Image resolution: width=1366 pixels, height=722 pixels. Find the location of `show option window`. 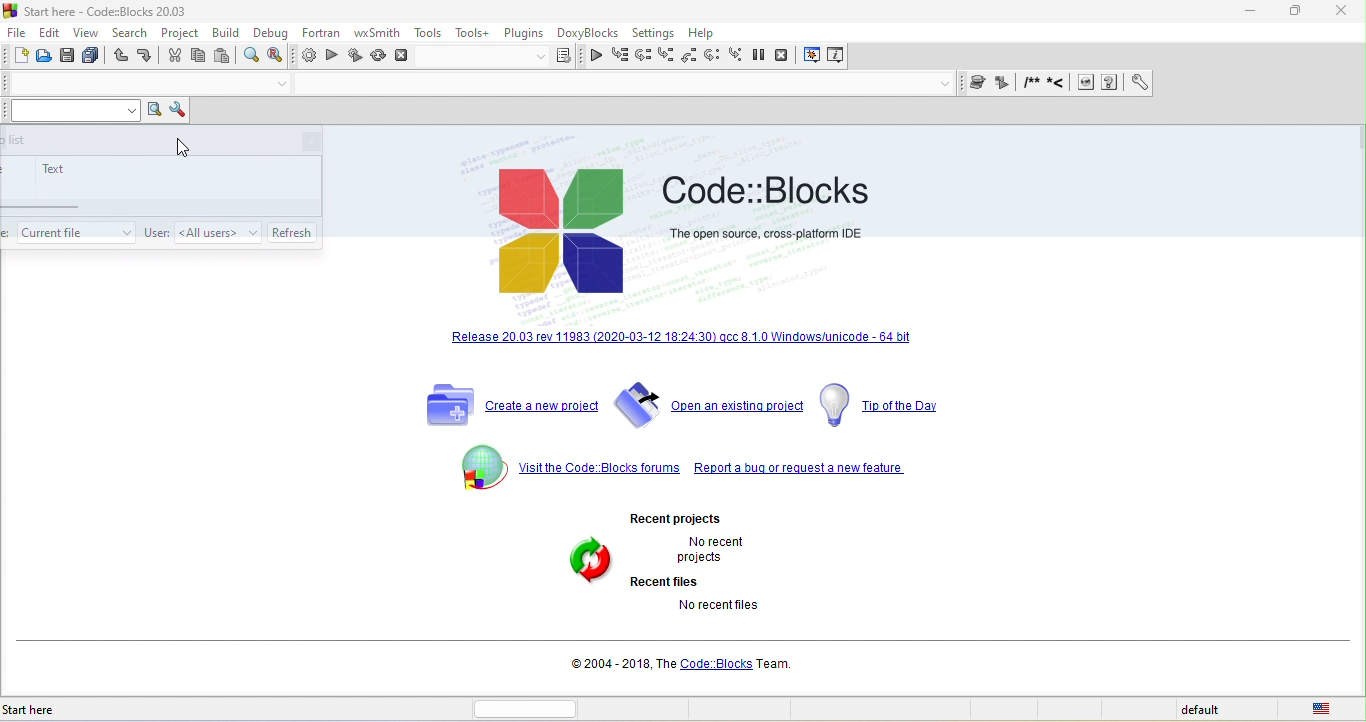

show option window is located at coordinates (176, 111).